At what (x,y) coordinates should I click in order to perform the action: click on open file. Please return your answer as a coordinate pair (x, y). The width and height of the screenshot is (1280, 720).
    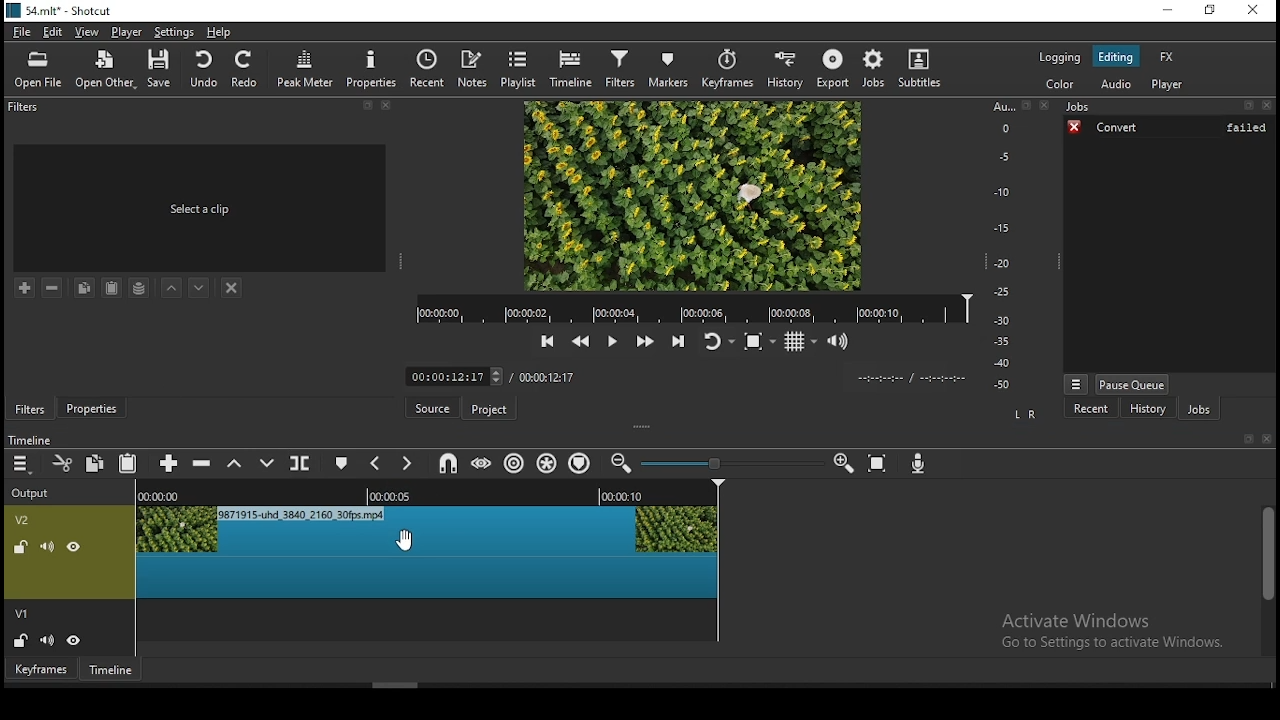
    Looking at the image, I should click on (41, 69).